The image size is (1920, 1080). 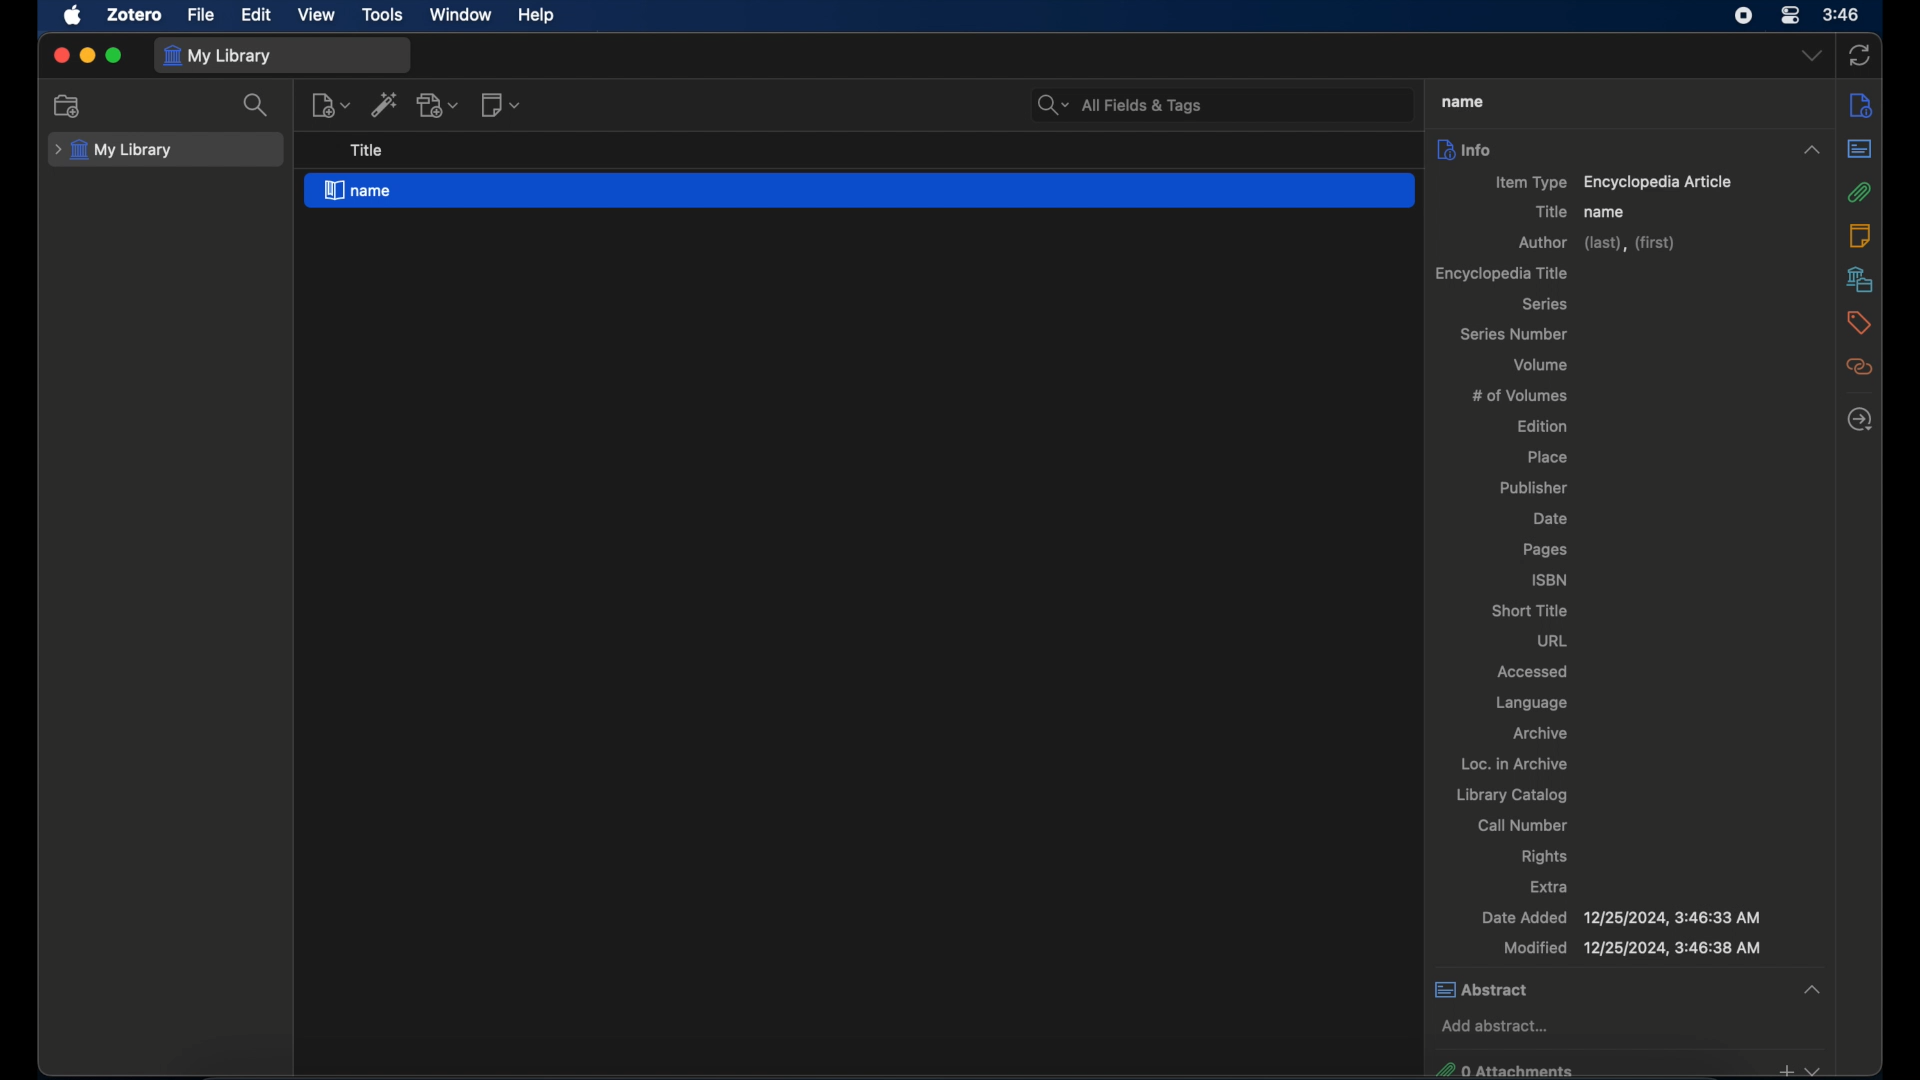 What do you see at coordinates (1627, 988) in the screenshot?
I see `abstract` at bounding box center [1627, 988].